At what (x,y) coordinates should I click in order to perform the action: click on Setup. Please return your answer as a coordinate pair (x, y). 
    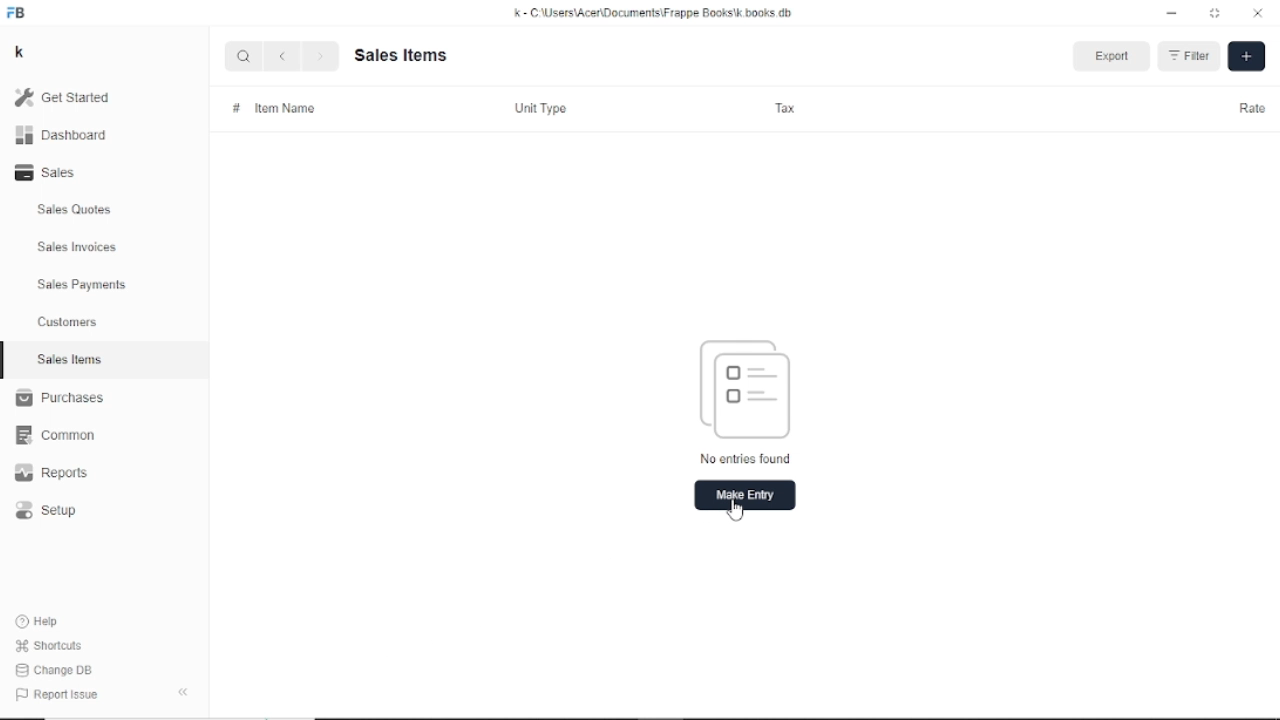
    Looking at the image, I should click on (47, 511).